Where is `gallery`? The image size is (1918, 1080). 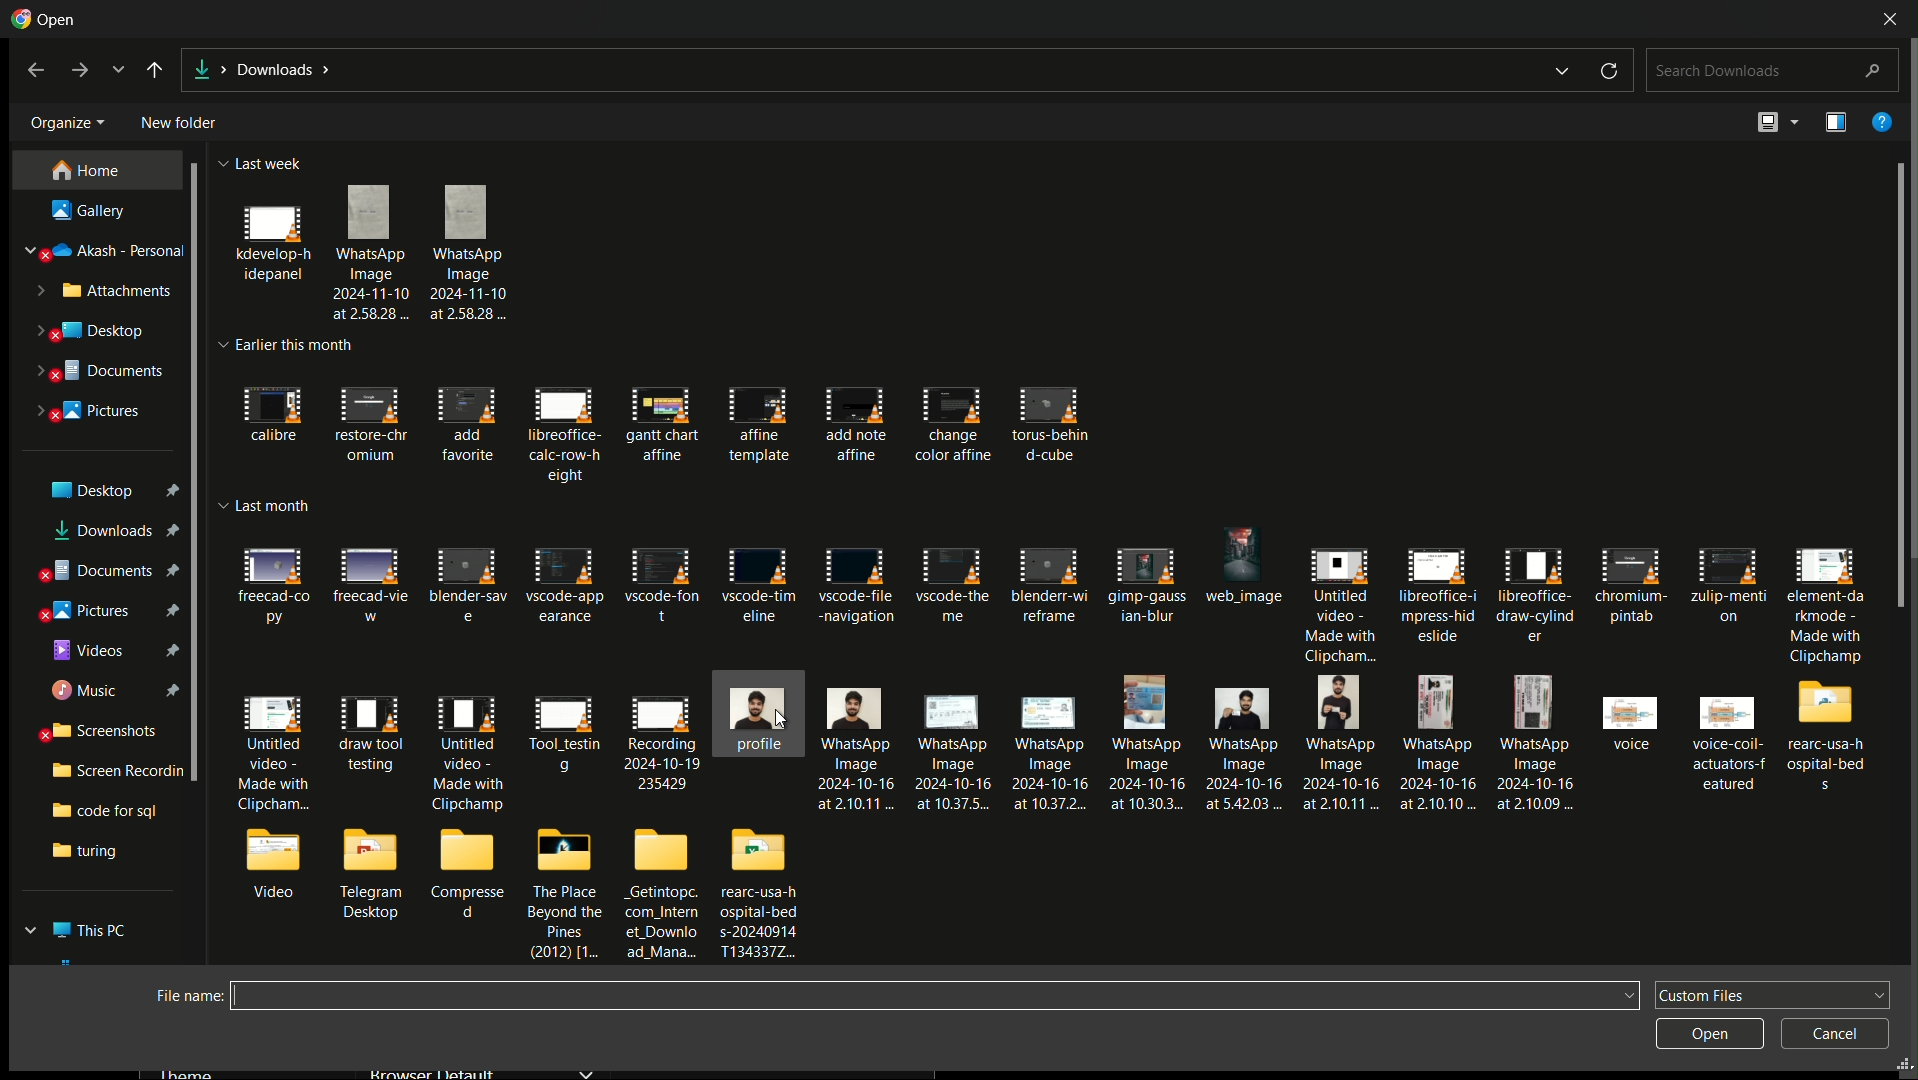
gallery is located at coordinates (87, 210).